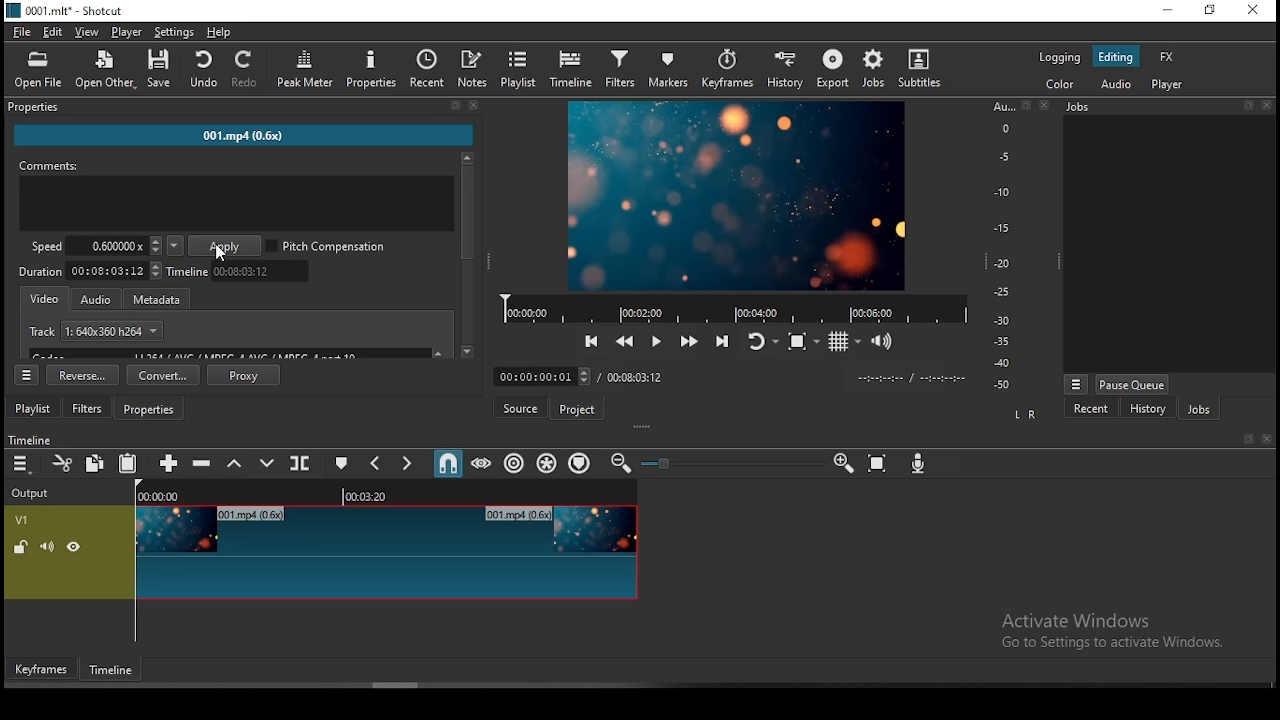 The width and height of the screenshot is (1280, 720). Describe the element at coordinates (26, 517) in the screenshot. I see `V1` at that location.